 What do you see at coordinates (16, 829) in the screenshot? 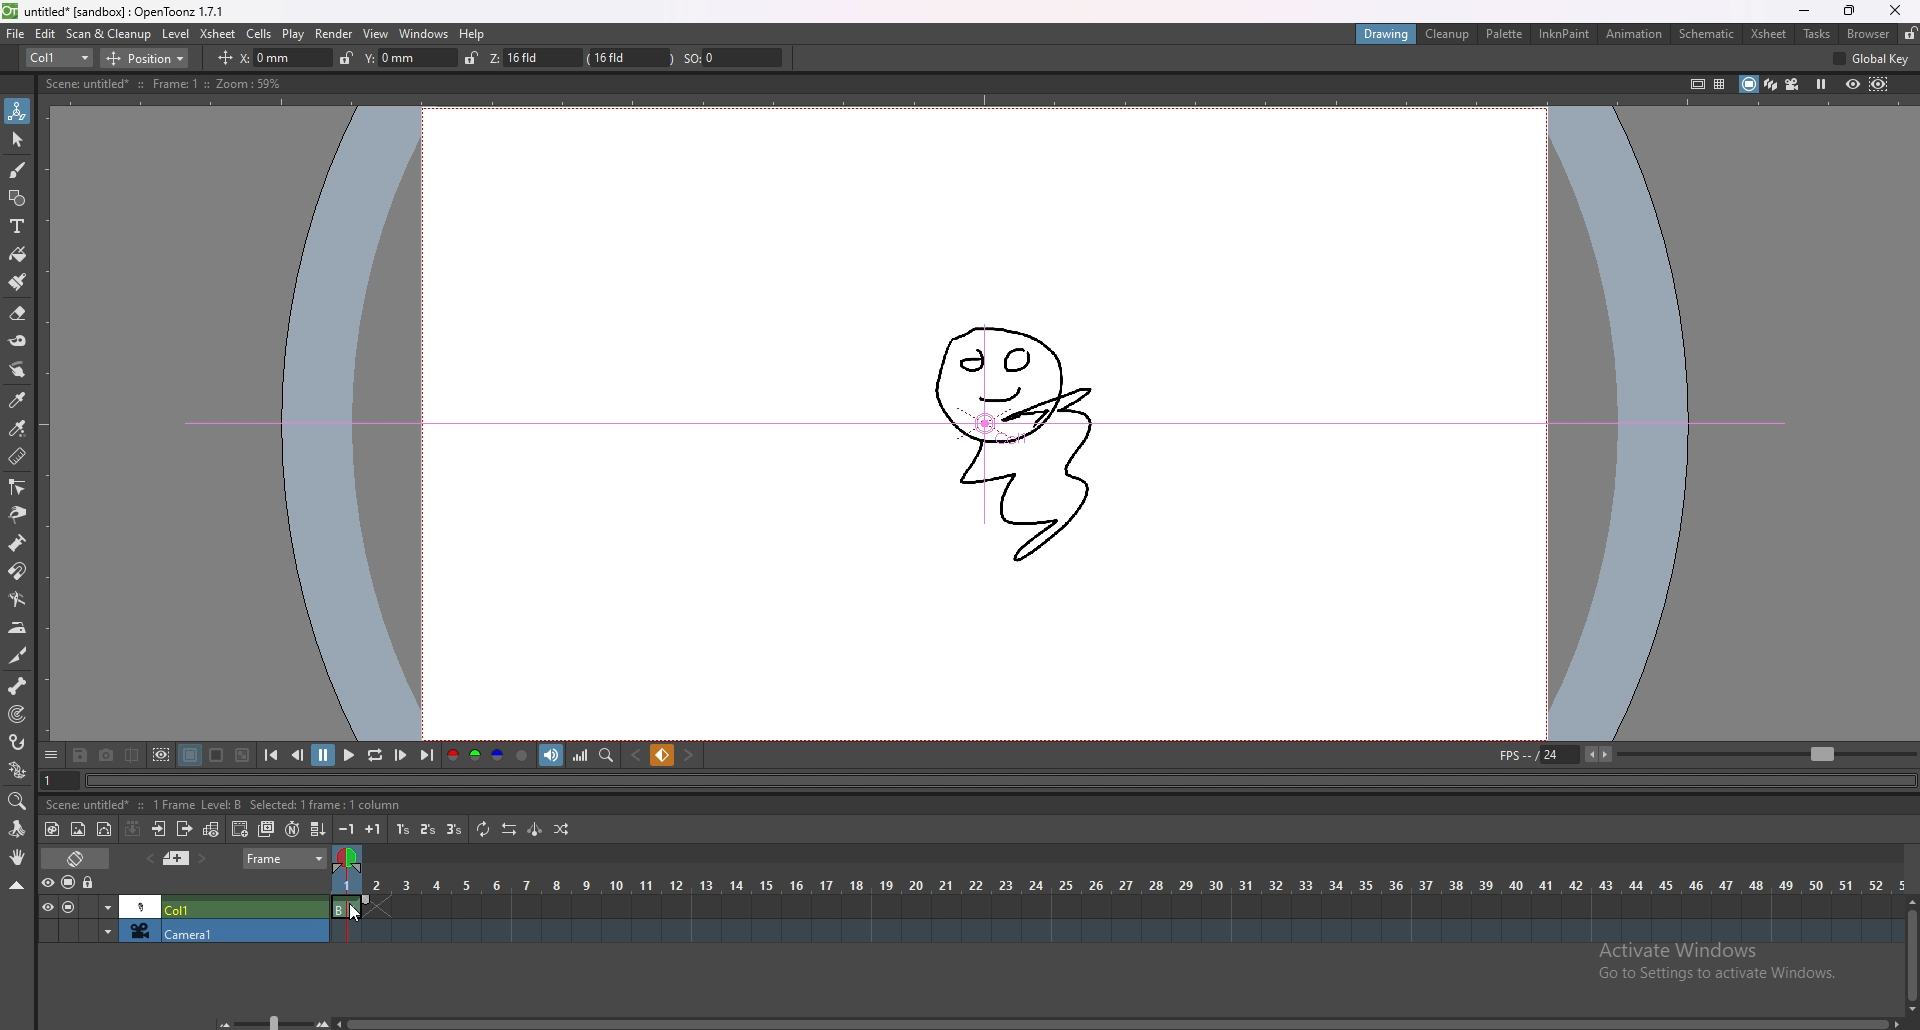
I see `rotate` at bounding box center [16, 829].